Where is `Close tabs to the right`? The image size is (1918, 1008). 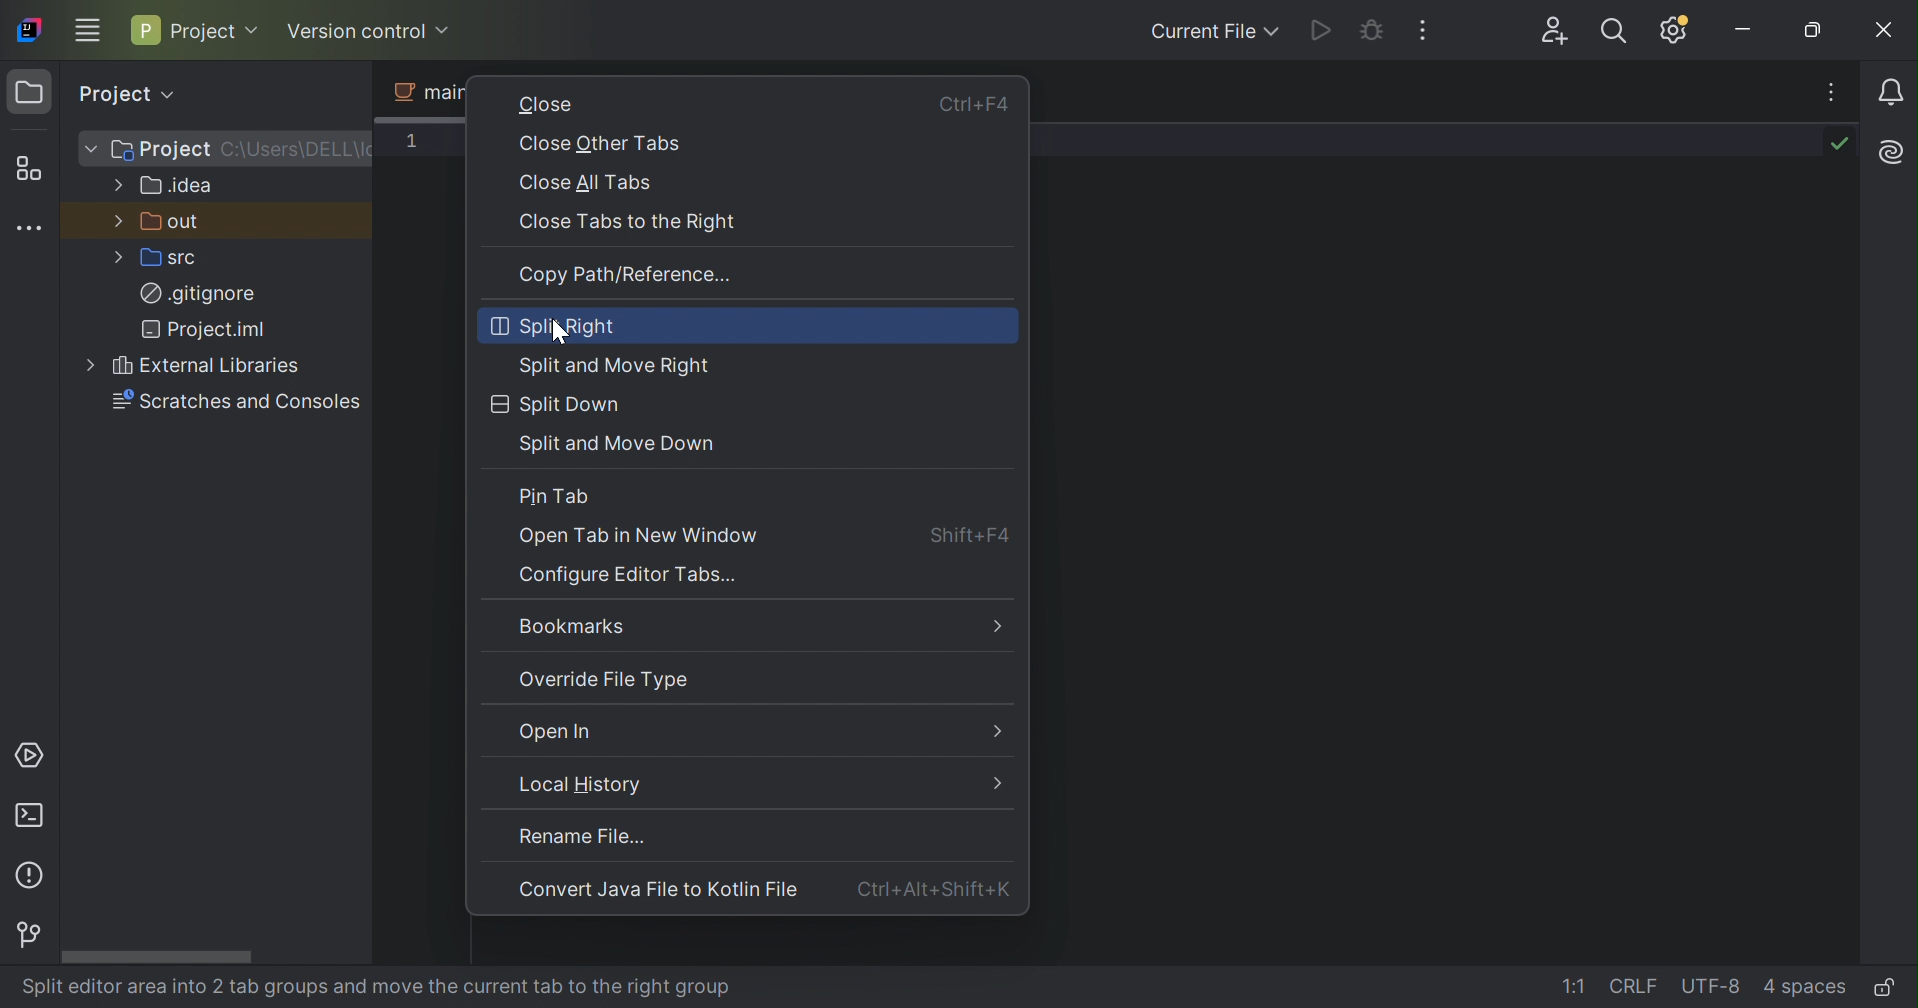 Close tabs to the right is located at coordinates (632, 225).